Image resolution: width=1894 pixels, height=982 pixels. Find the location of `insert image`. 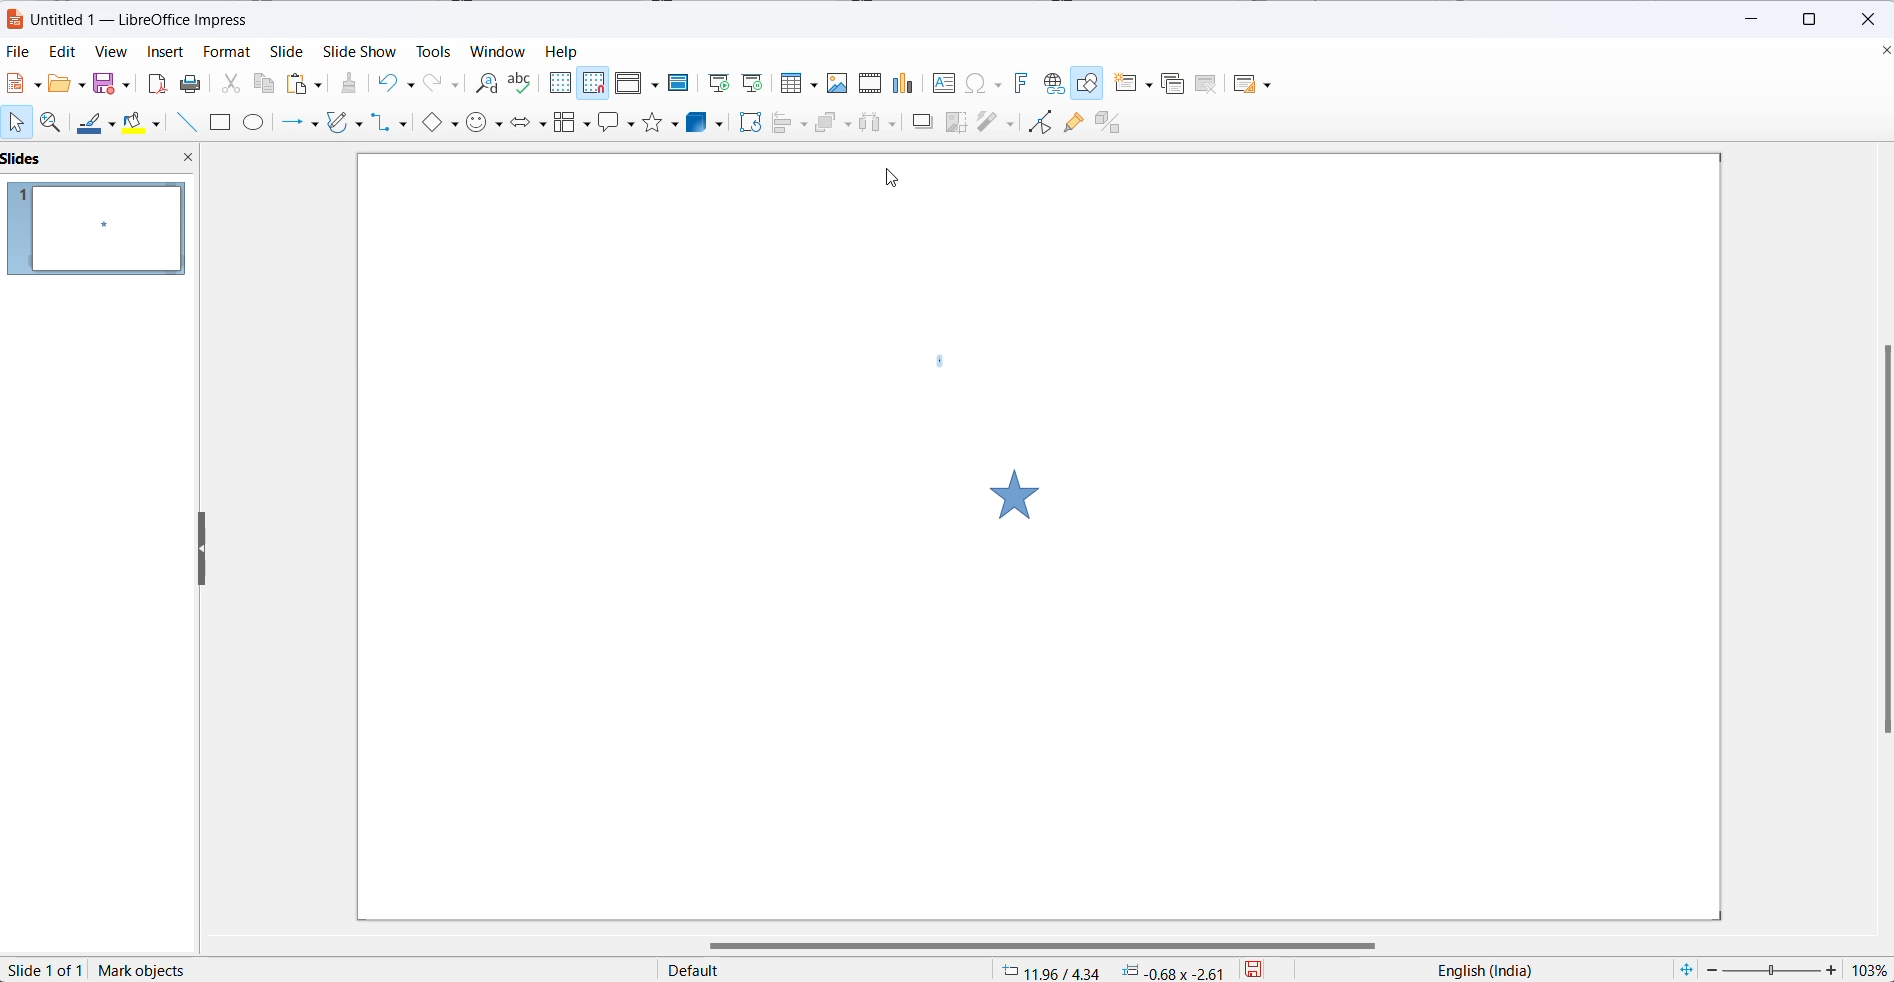

insert image is located at coordinates (834, 84).